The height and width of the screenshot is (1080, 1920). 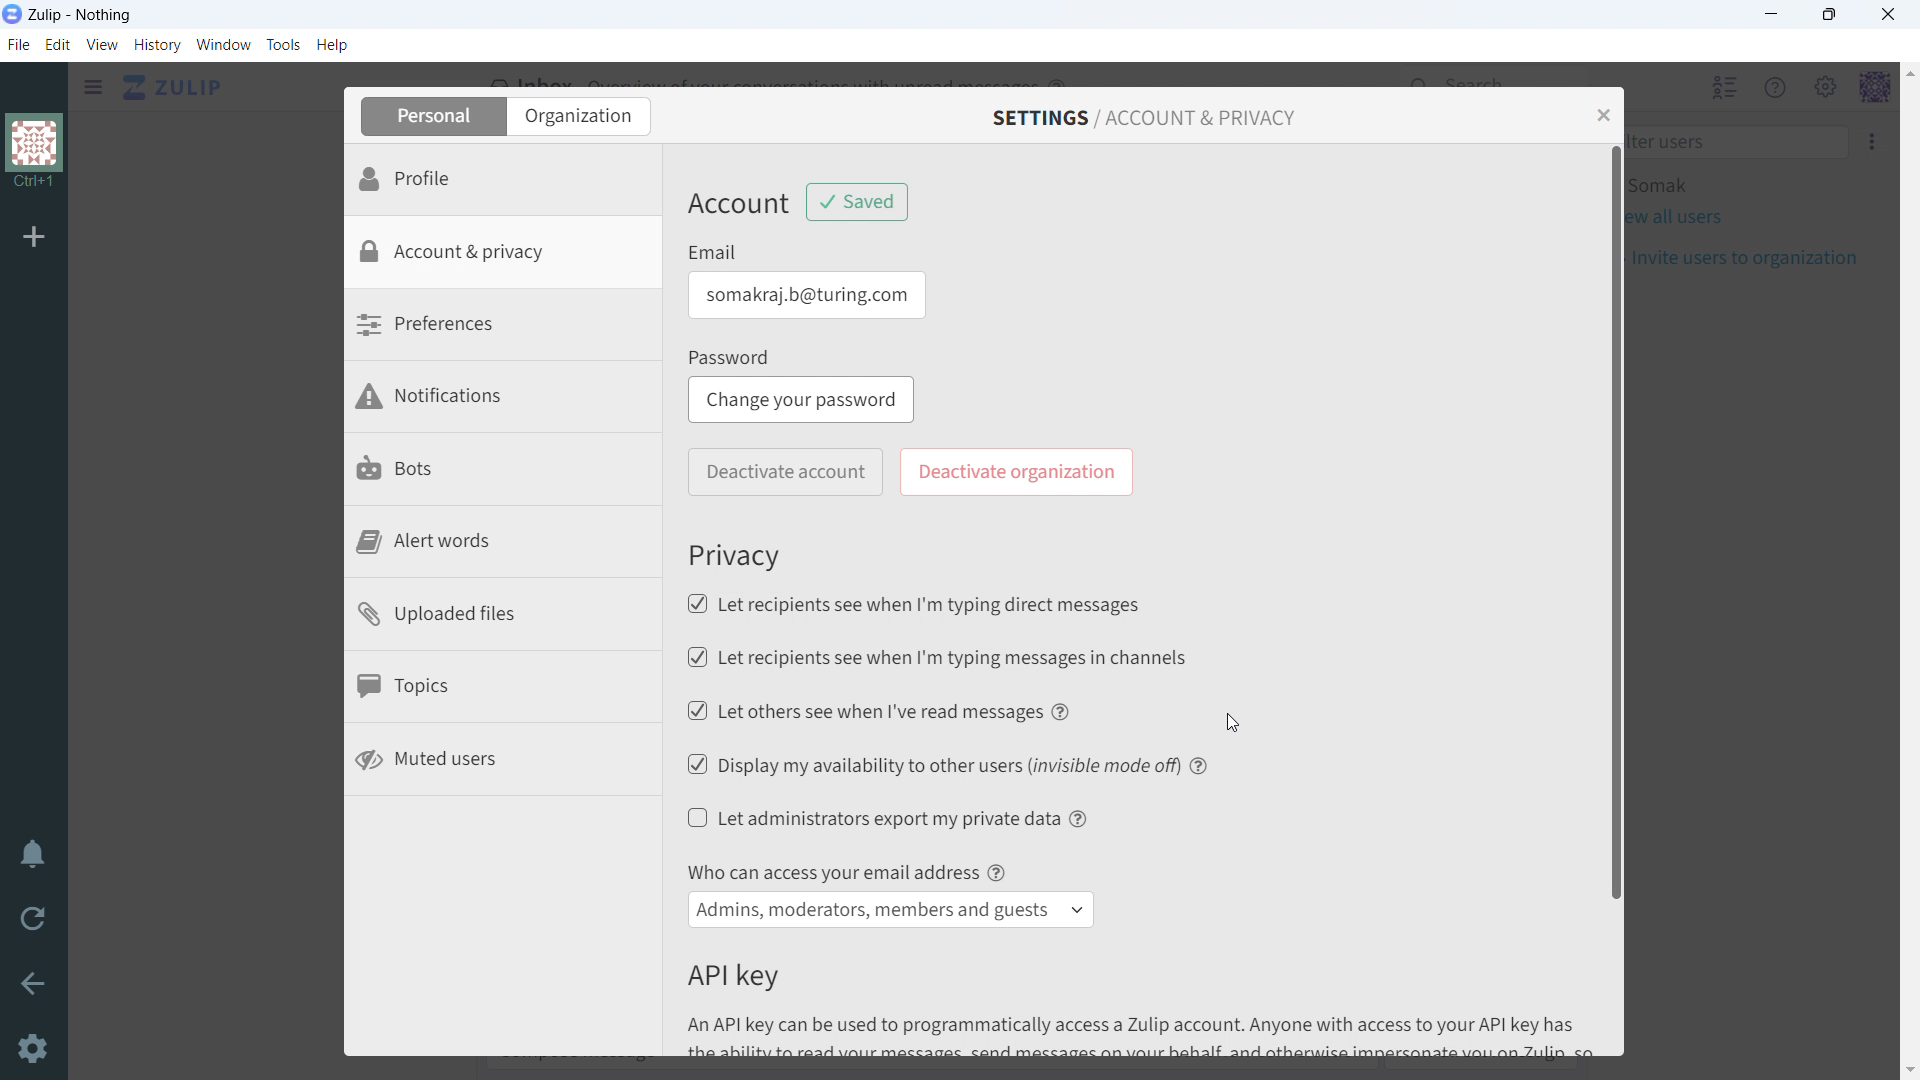 What do you see at coordinates (1828, 15) in the screenshot?
I see `maximize` at bounding box center [1828, 15].